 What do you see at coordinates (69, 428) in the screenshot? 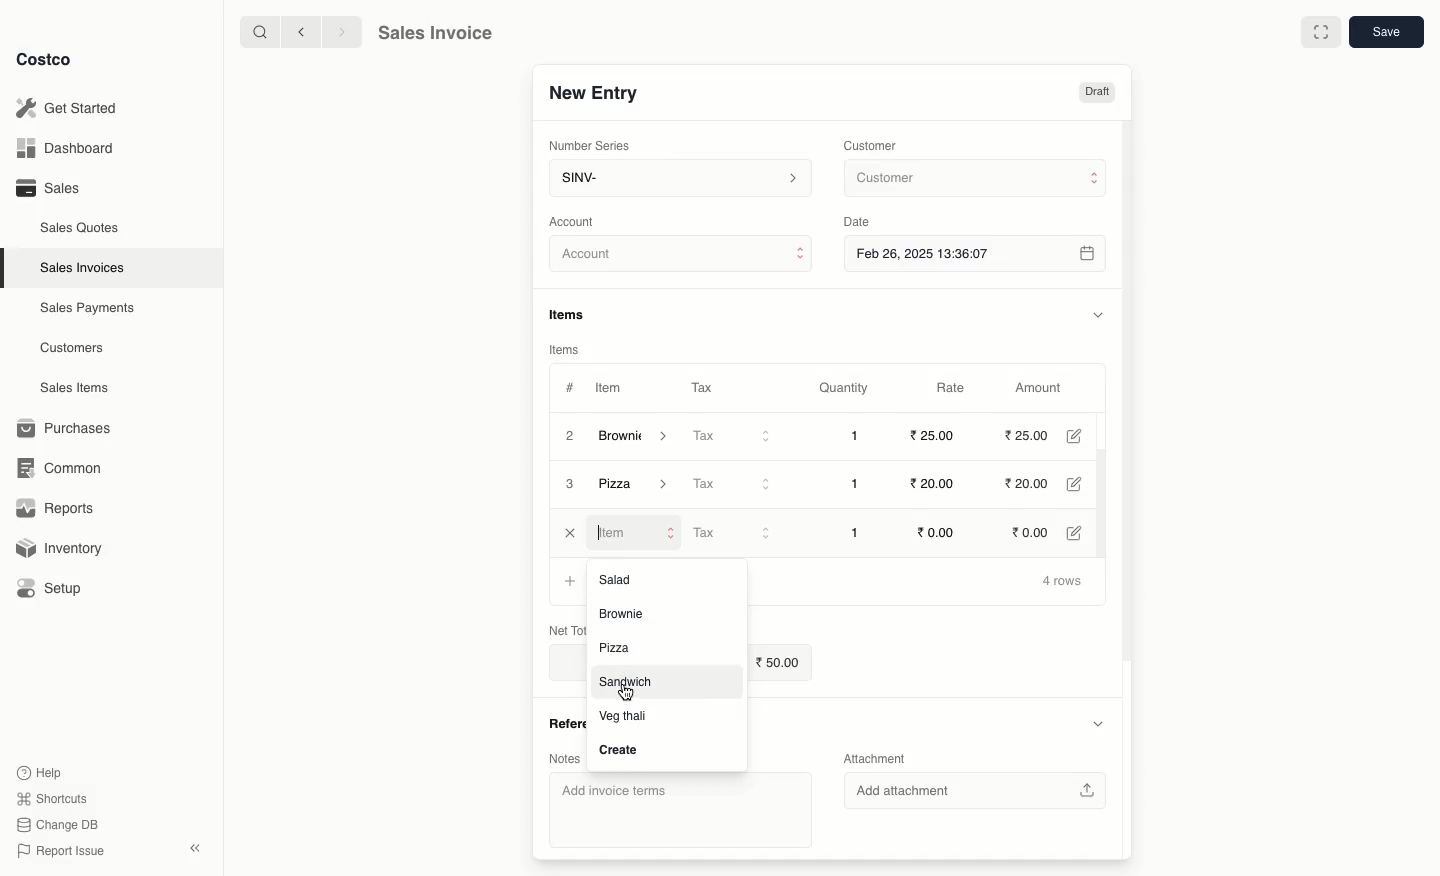
I see `Purchases` at bounding box center [69, 428].